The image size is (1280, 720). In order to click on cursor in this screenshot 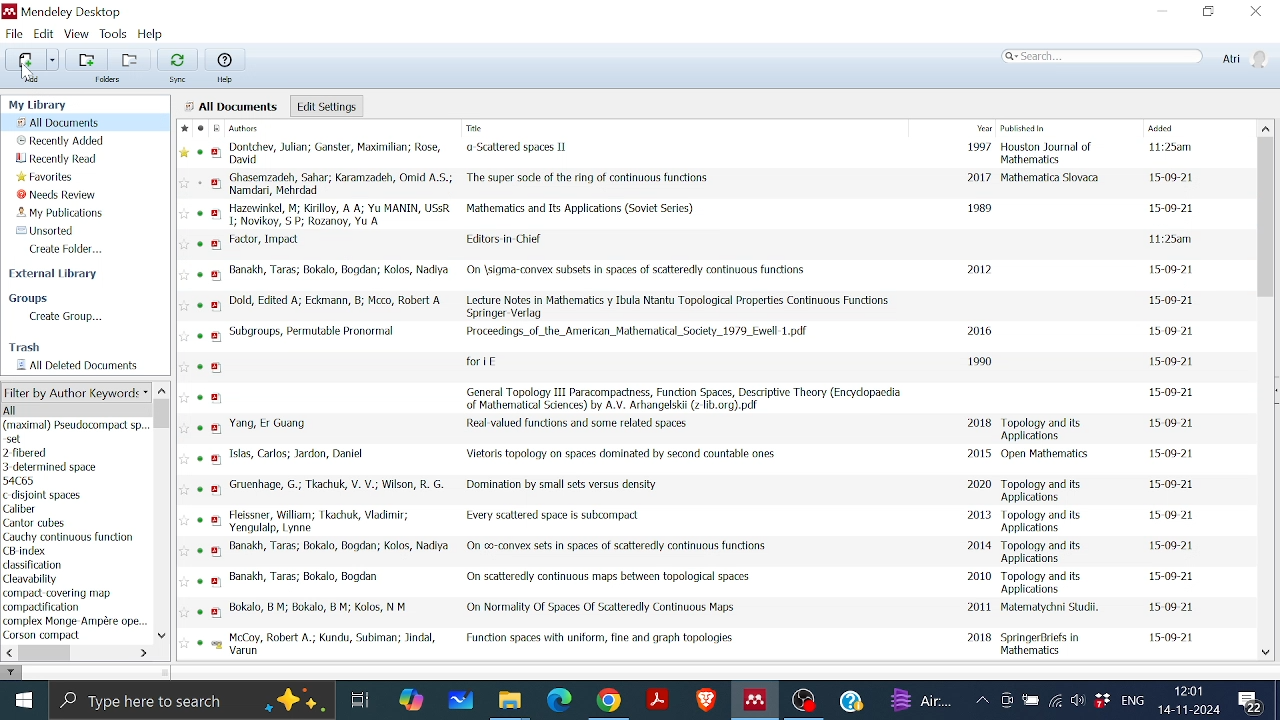, I will do `click(26, 70)`.